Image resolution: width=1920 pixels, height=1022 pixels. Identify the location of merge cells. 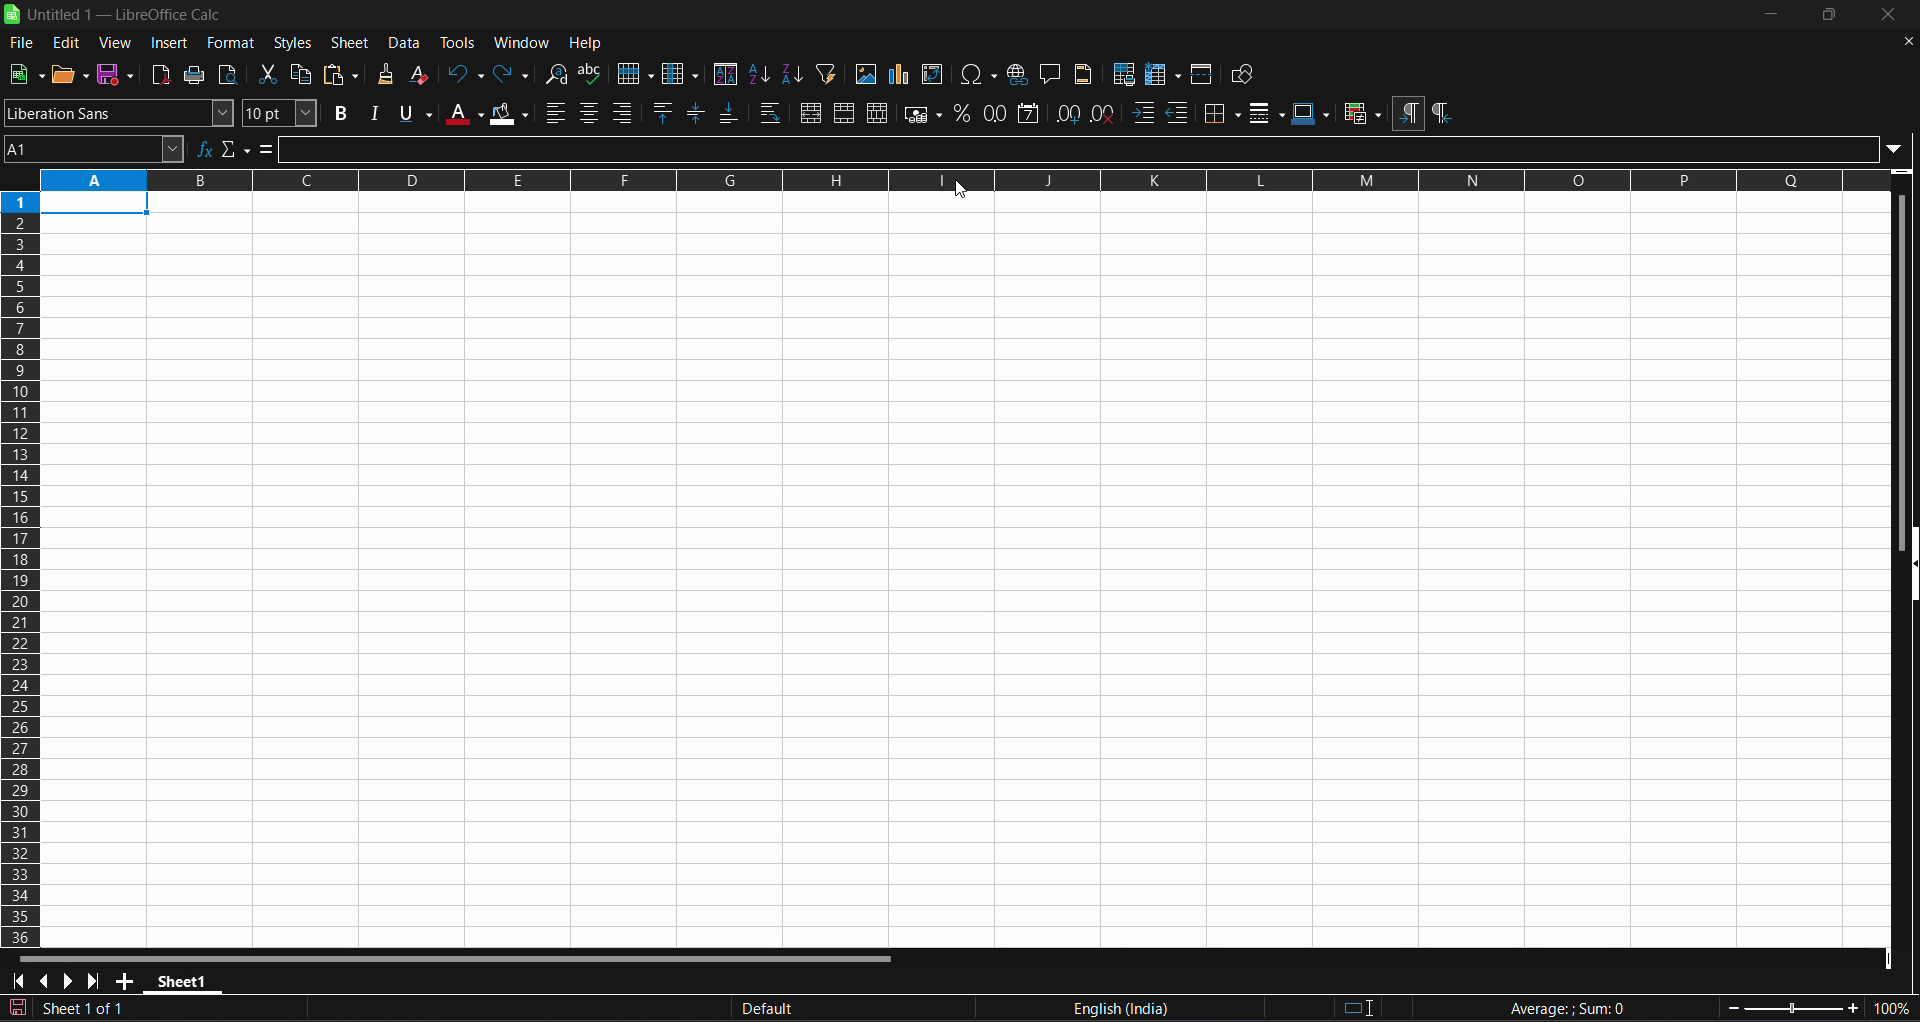
(844, 112).